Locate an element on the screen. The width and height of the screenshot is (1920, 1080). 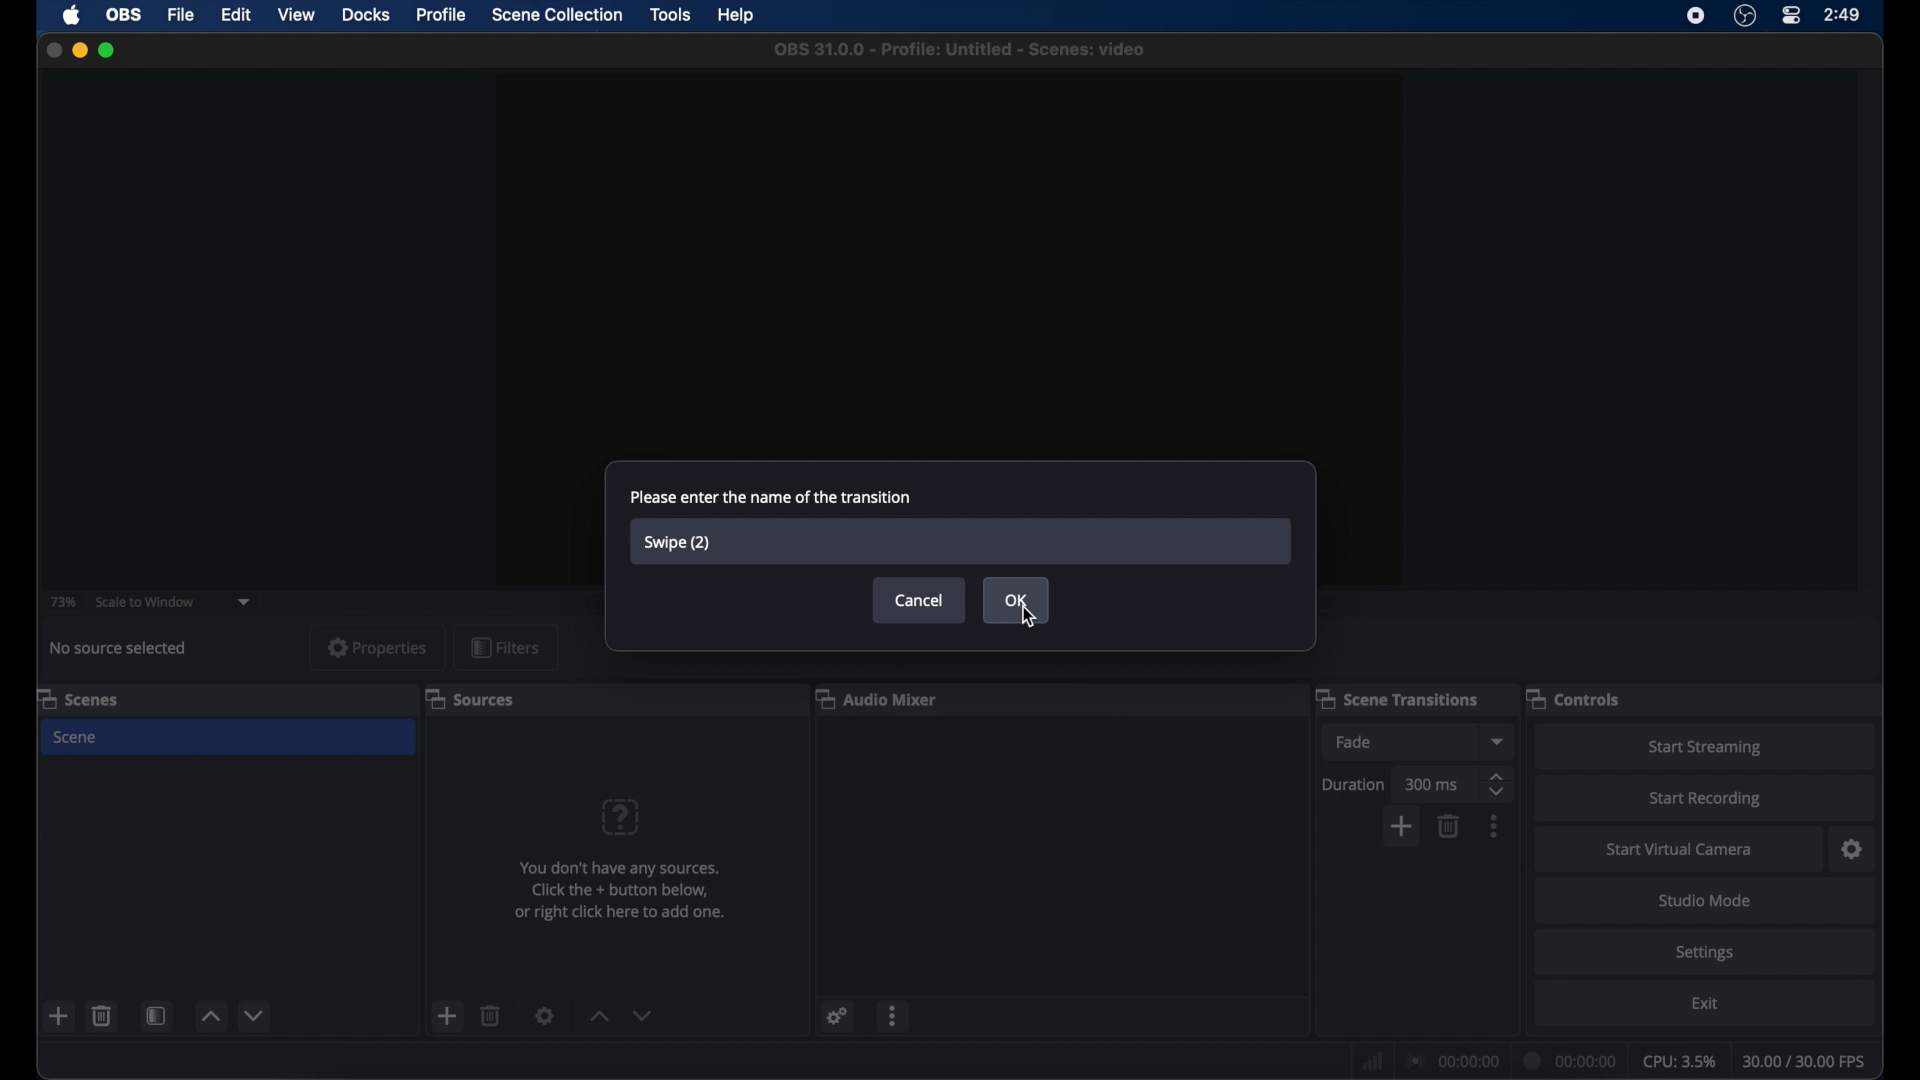
scene is located at coordinates (76, 737).